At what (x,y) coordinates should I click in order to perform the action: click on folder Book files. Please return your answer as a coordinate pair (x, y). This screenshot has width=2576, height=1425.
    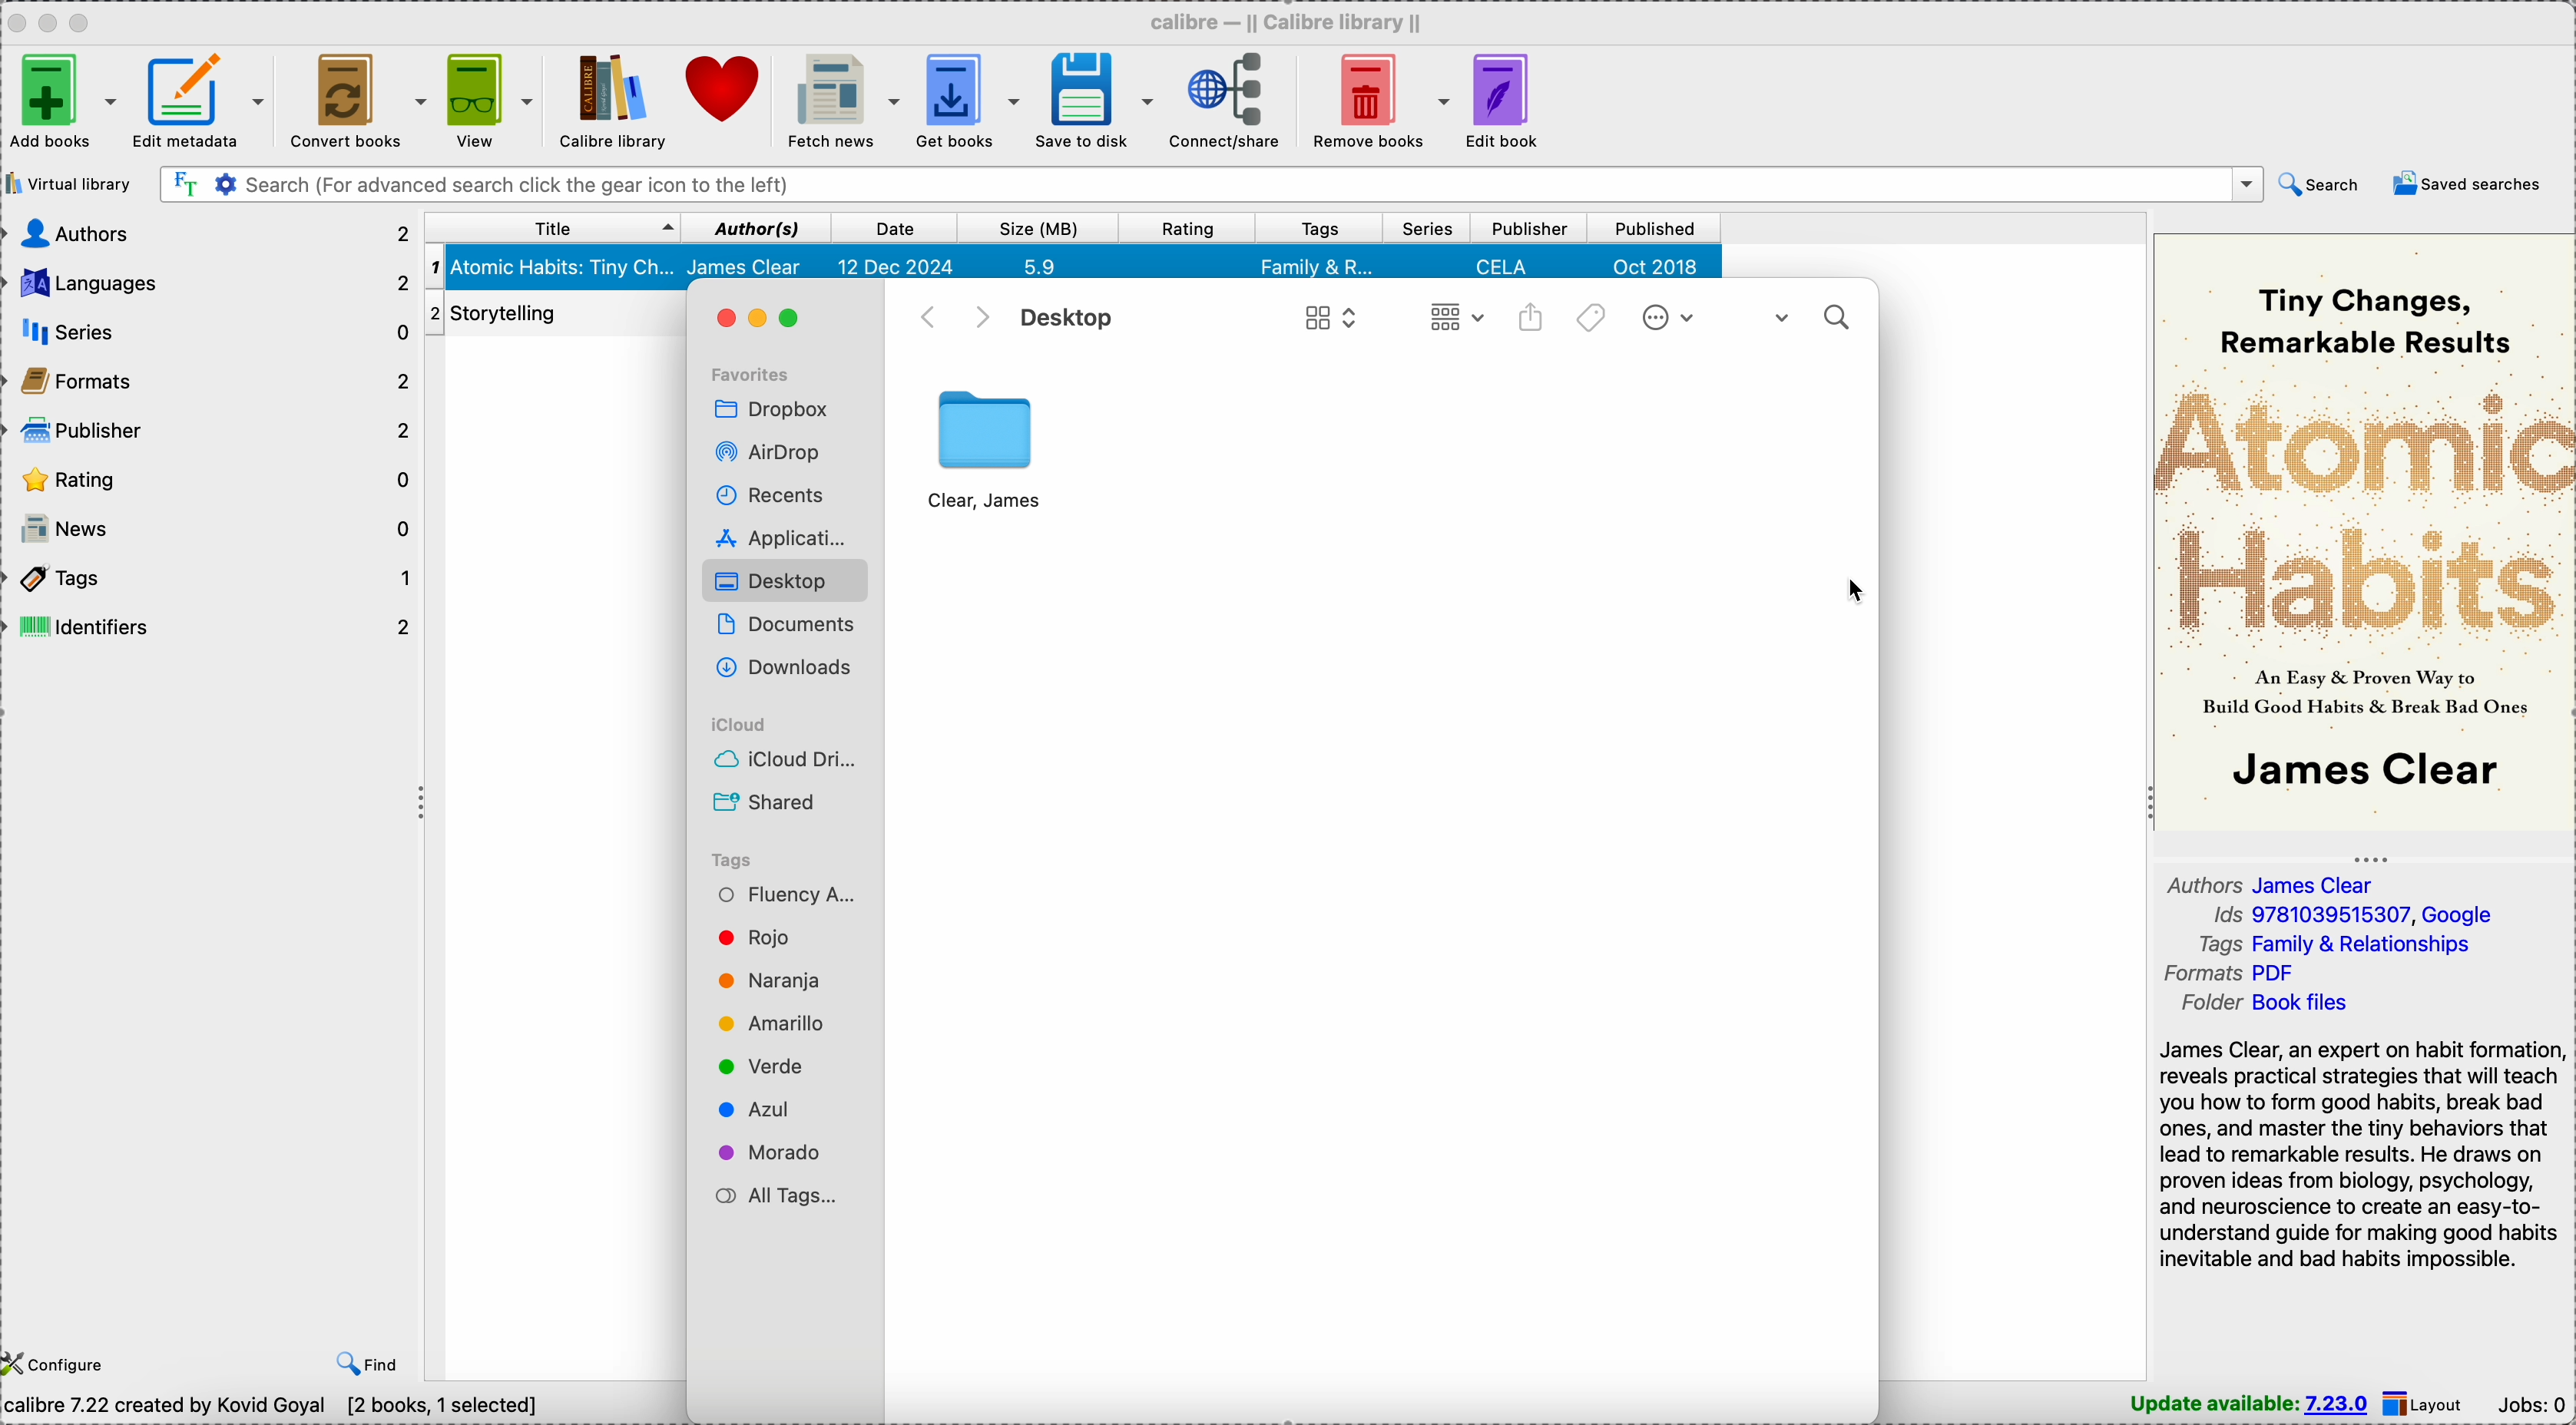
    Looking at the image, I should click on (2267, 1003).